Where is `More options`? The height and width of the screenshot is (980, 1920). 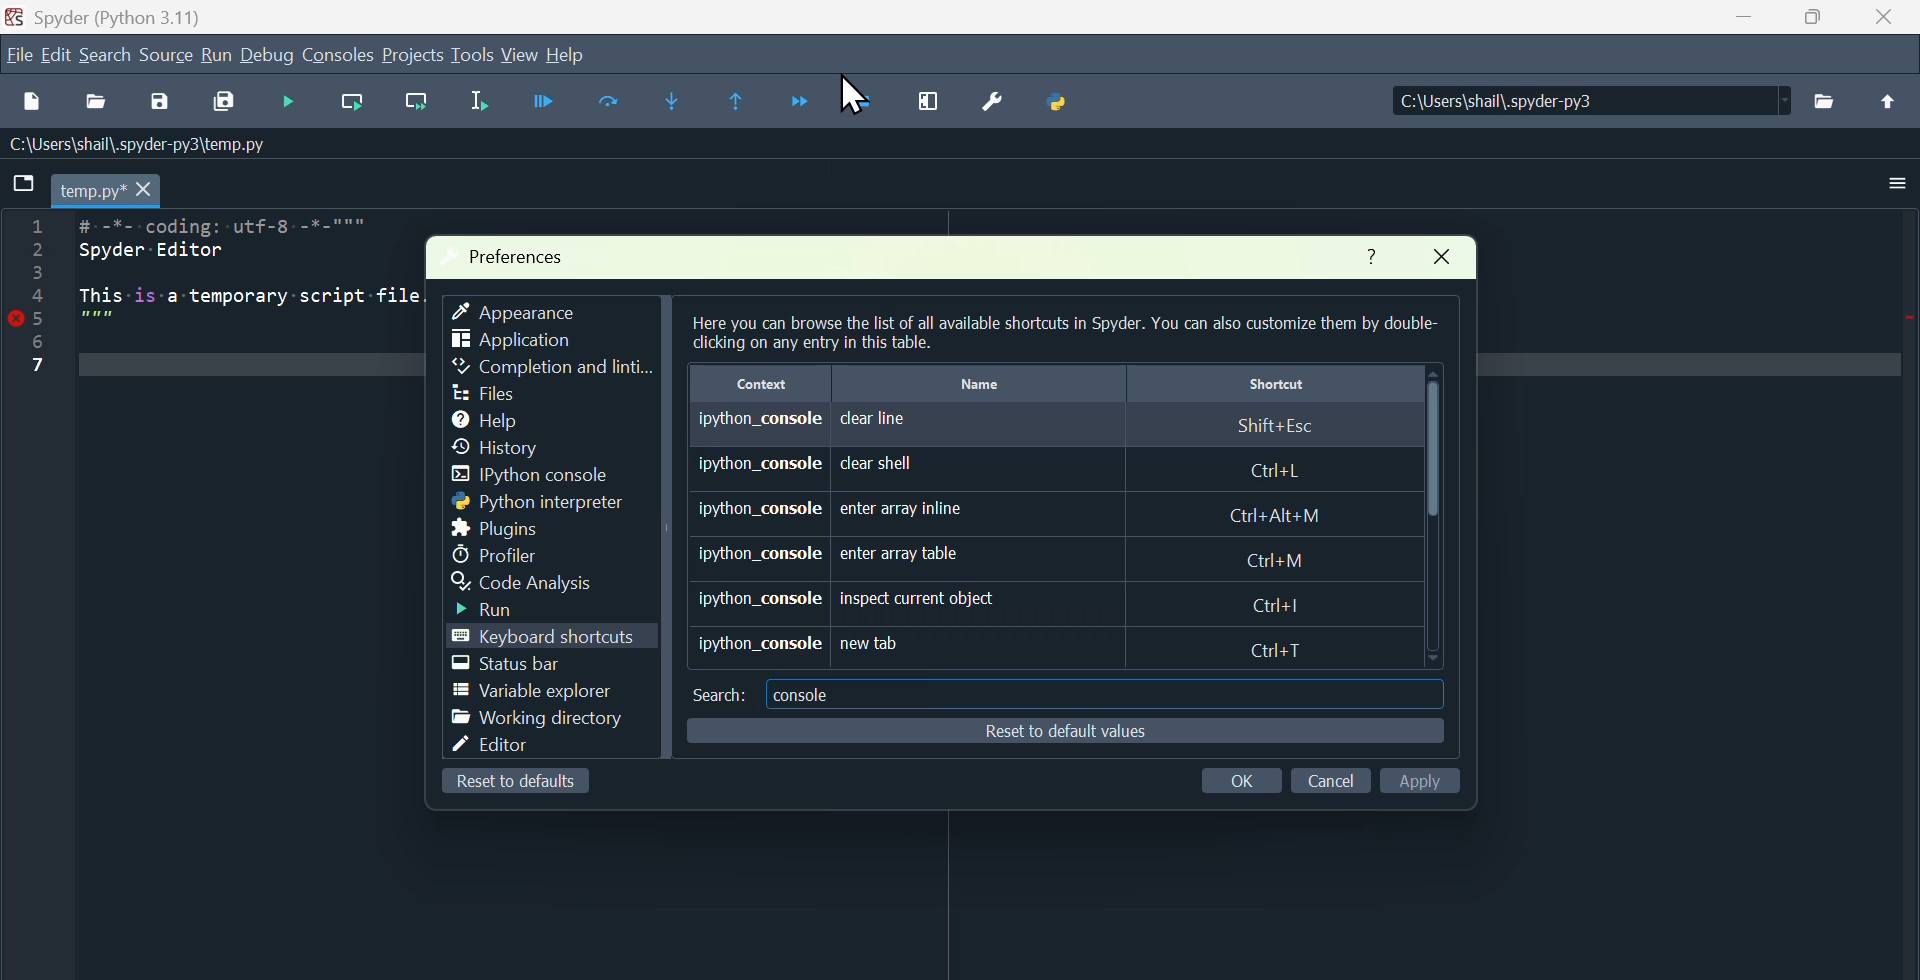
More options is located at coordinates (1897, 186).